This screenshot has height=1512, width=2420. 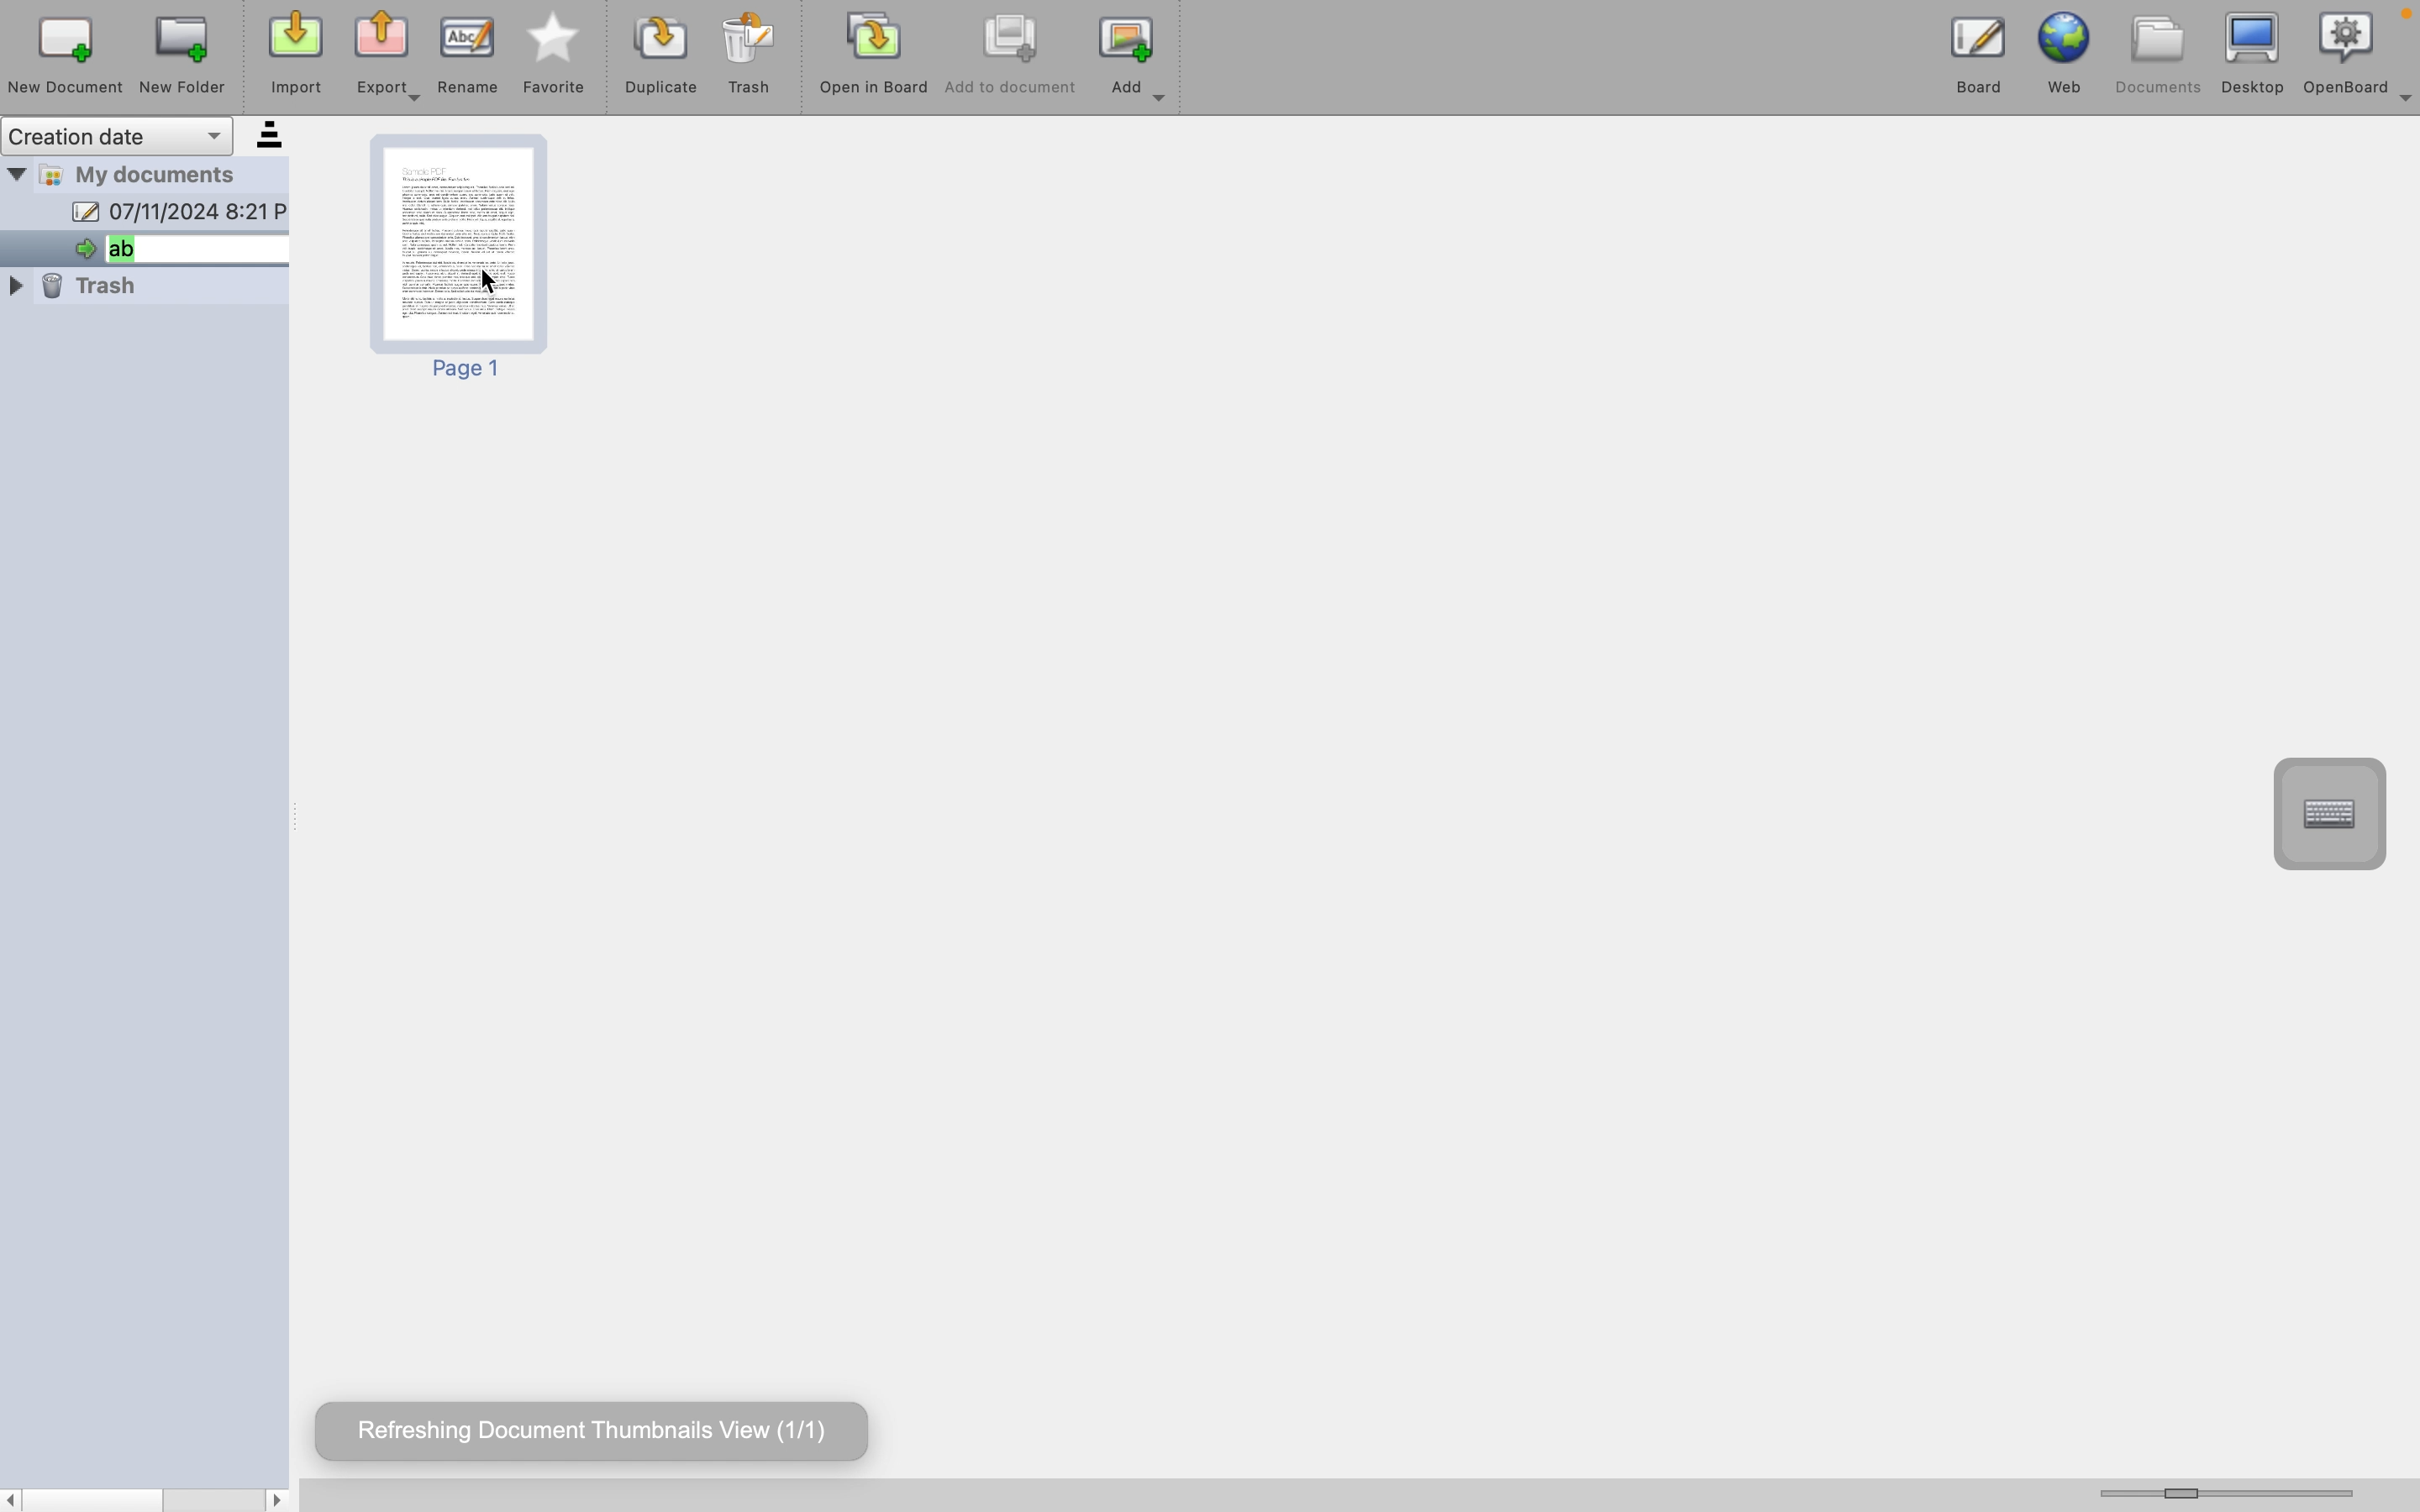 I want to click on add to document, so click(x=1011, y=61).